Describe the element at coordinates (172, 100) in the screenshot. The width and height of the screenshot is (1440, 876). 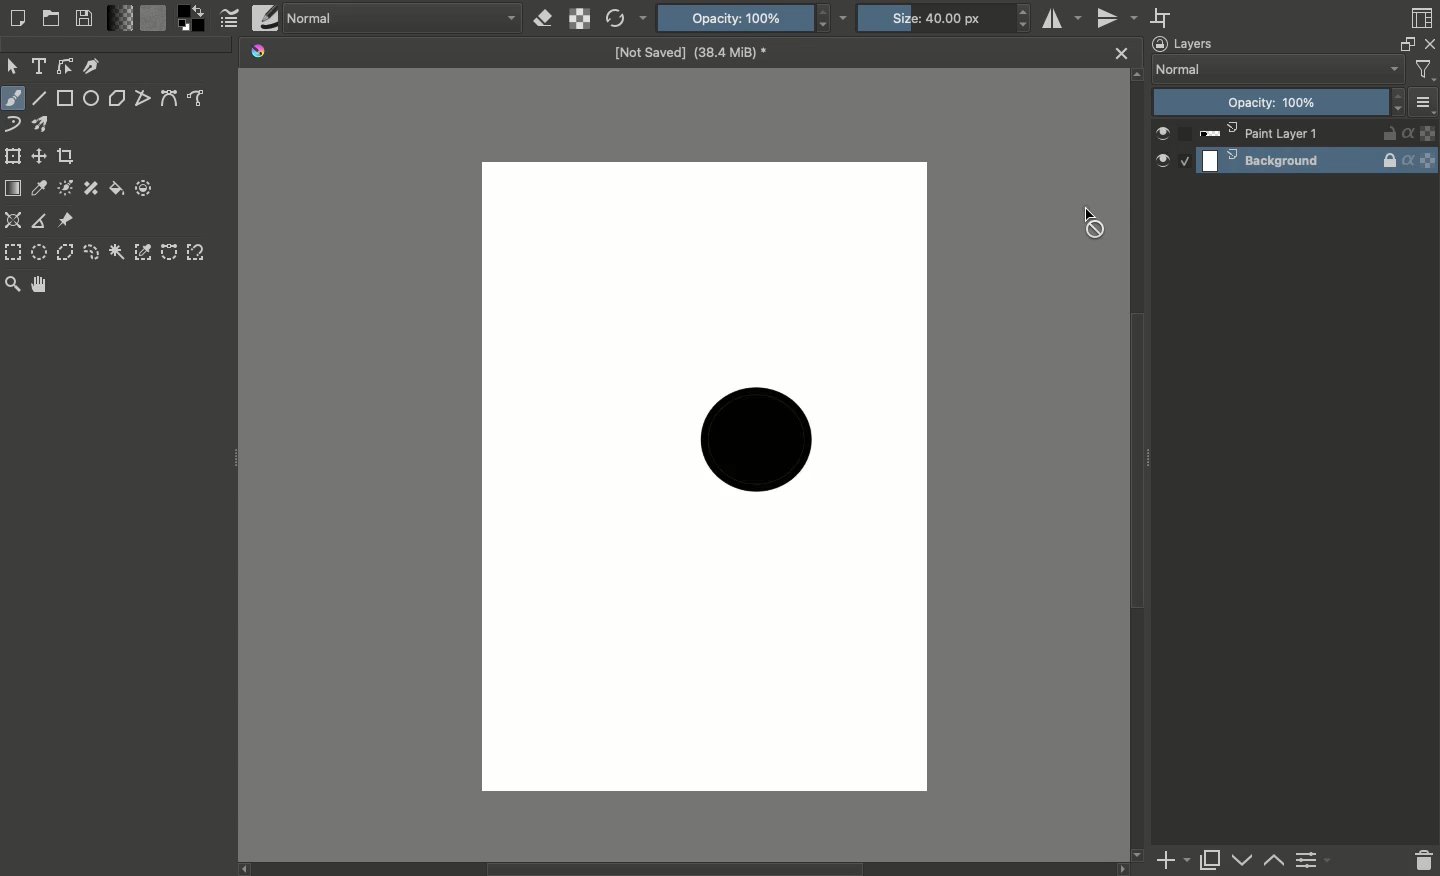
I see `Bézier curve` at that location.